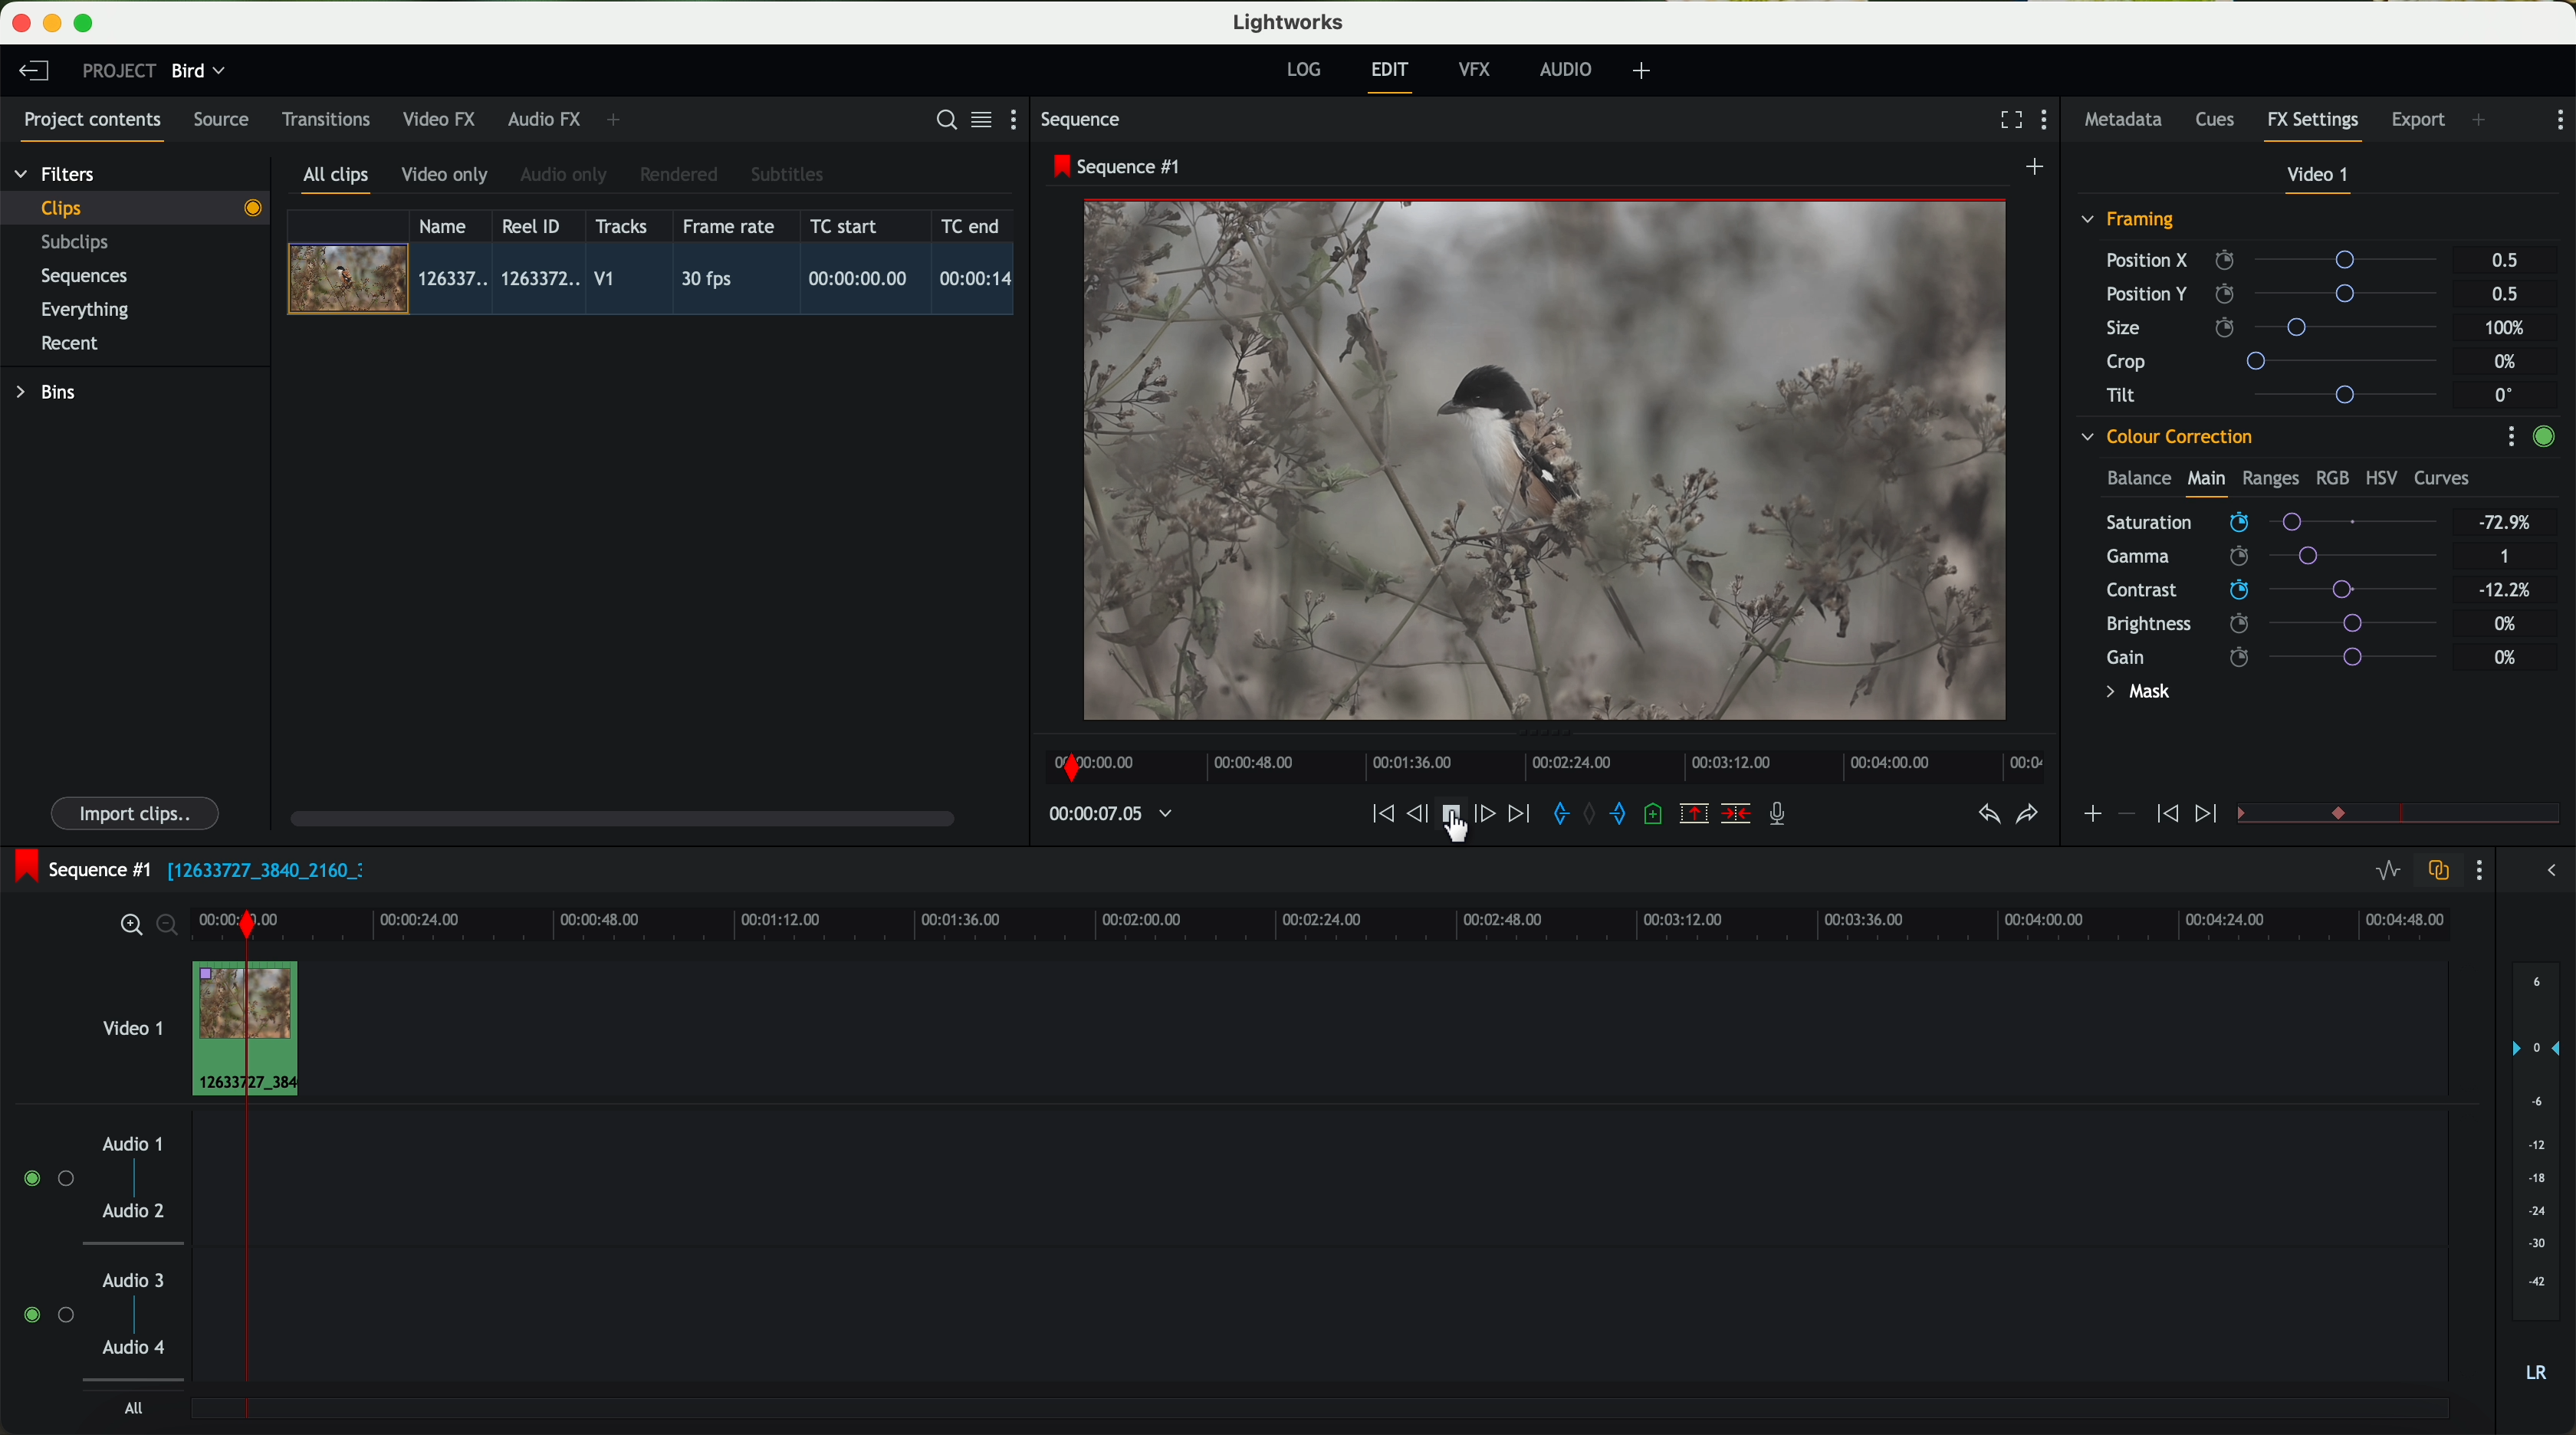 This screenshot has width=2576, height=1435. What do you see at coordinates (2506, 523) in the screenshot?
I see `73.8%` at bounding box center [2506, 523].